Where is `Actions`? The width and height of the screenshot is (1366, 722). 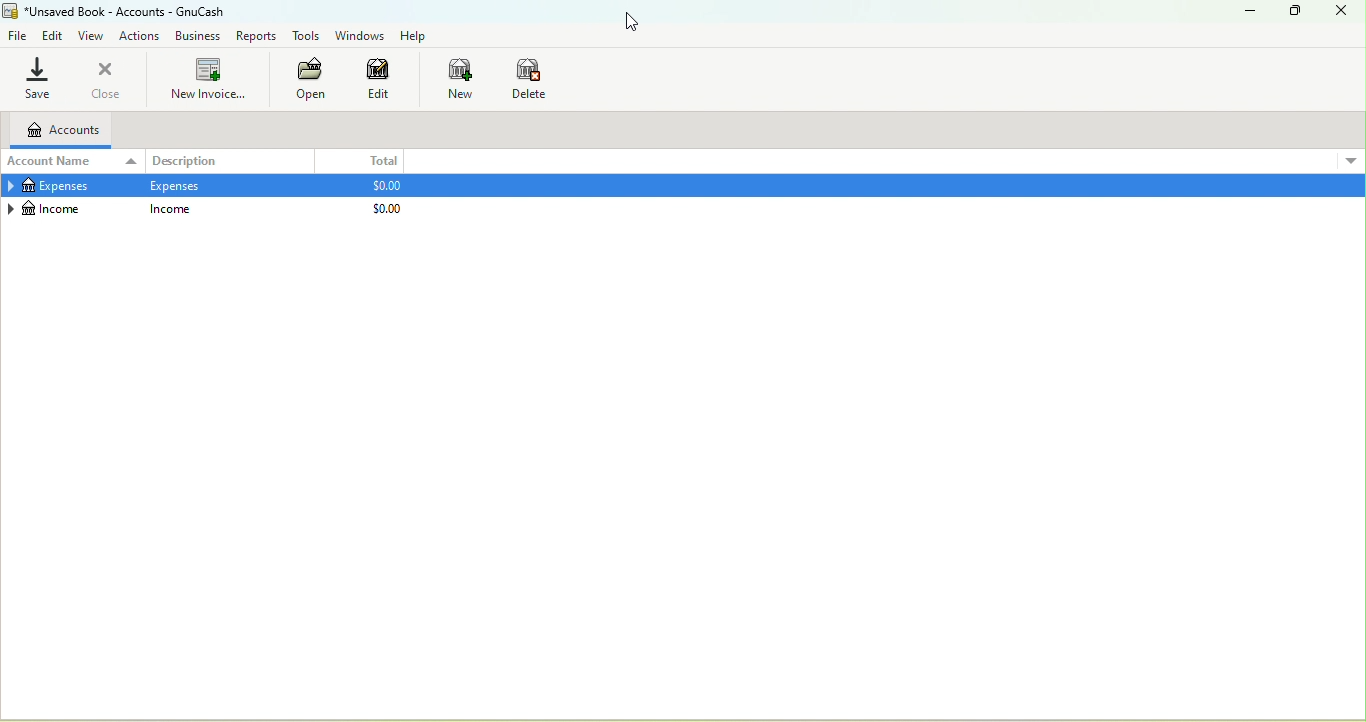
Actions is located at coordinates (141, 37).